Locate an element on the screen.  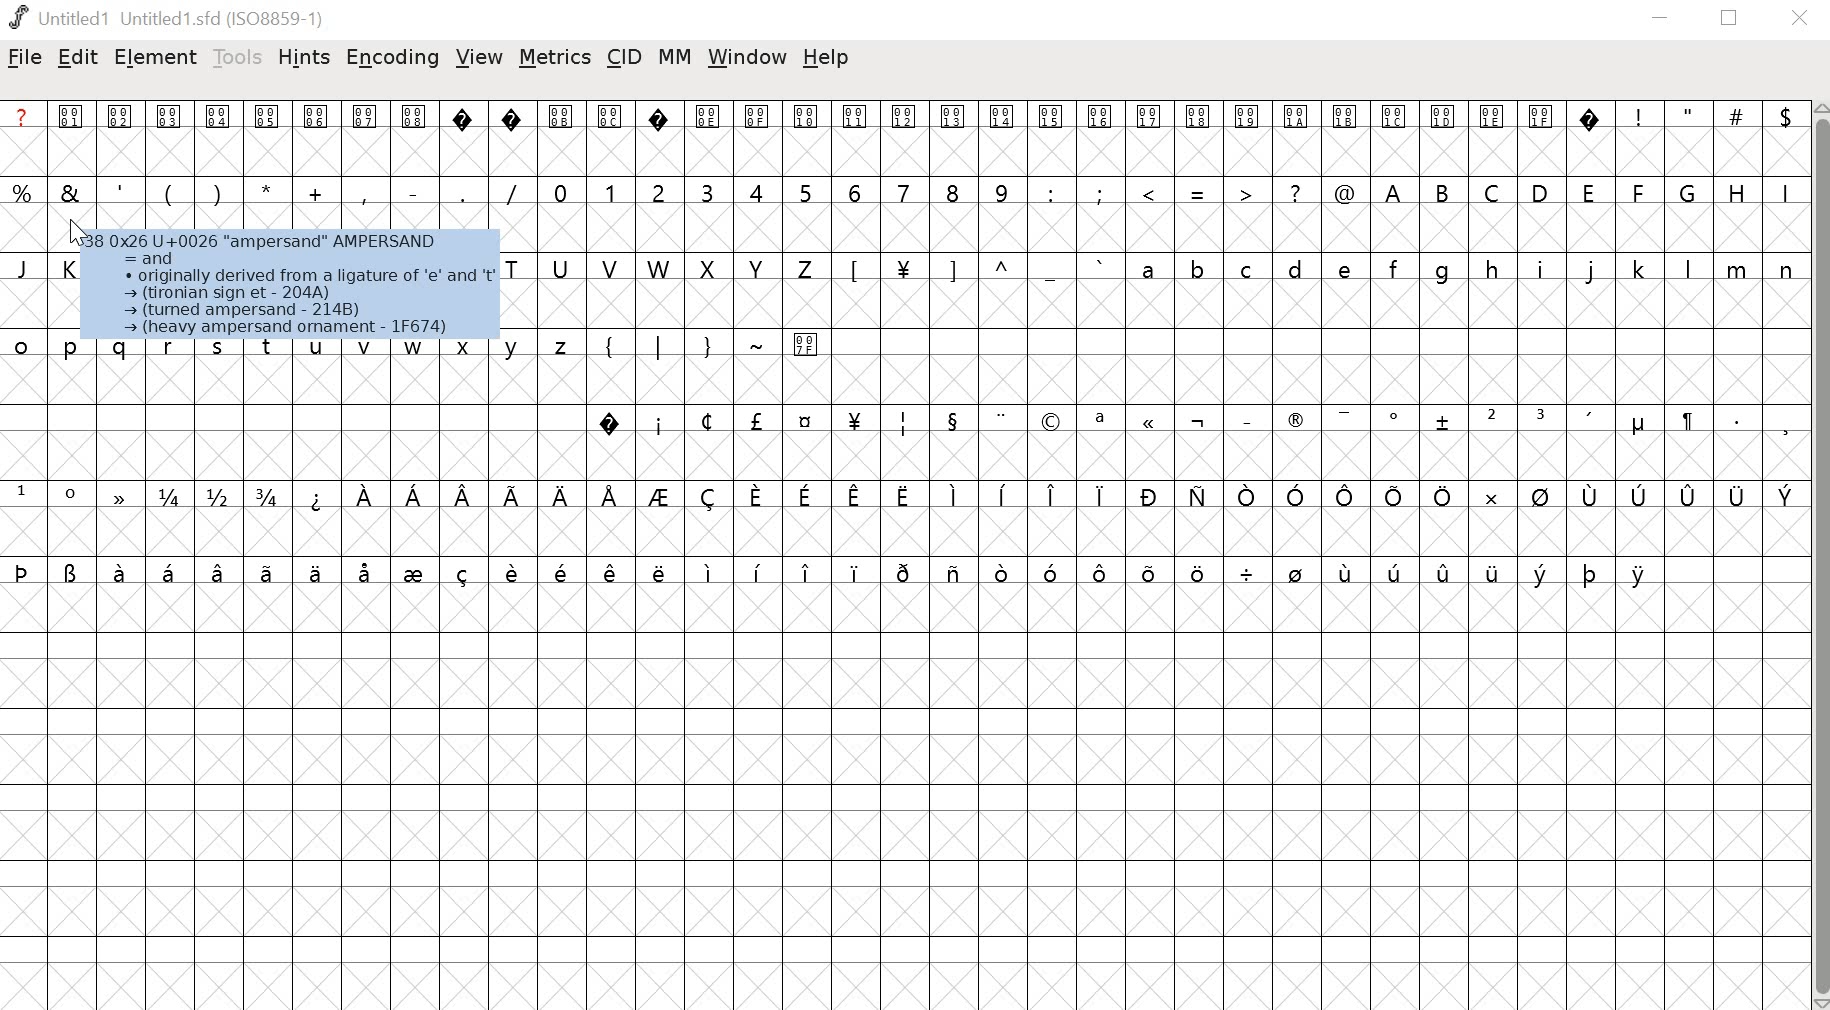
@ is located at coordinates (1345, 190).